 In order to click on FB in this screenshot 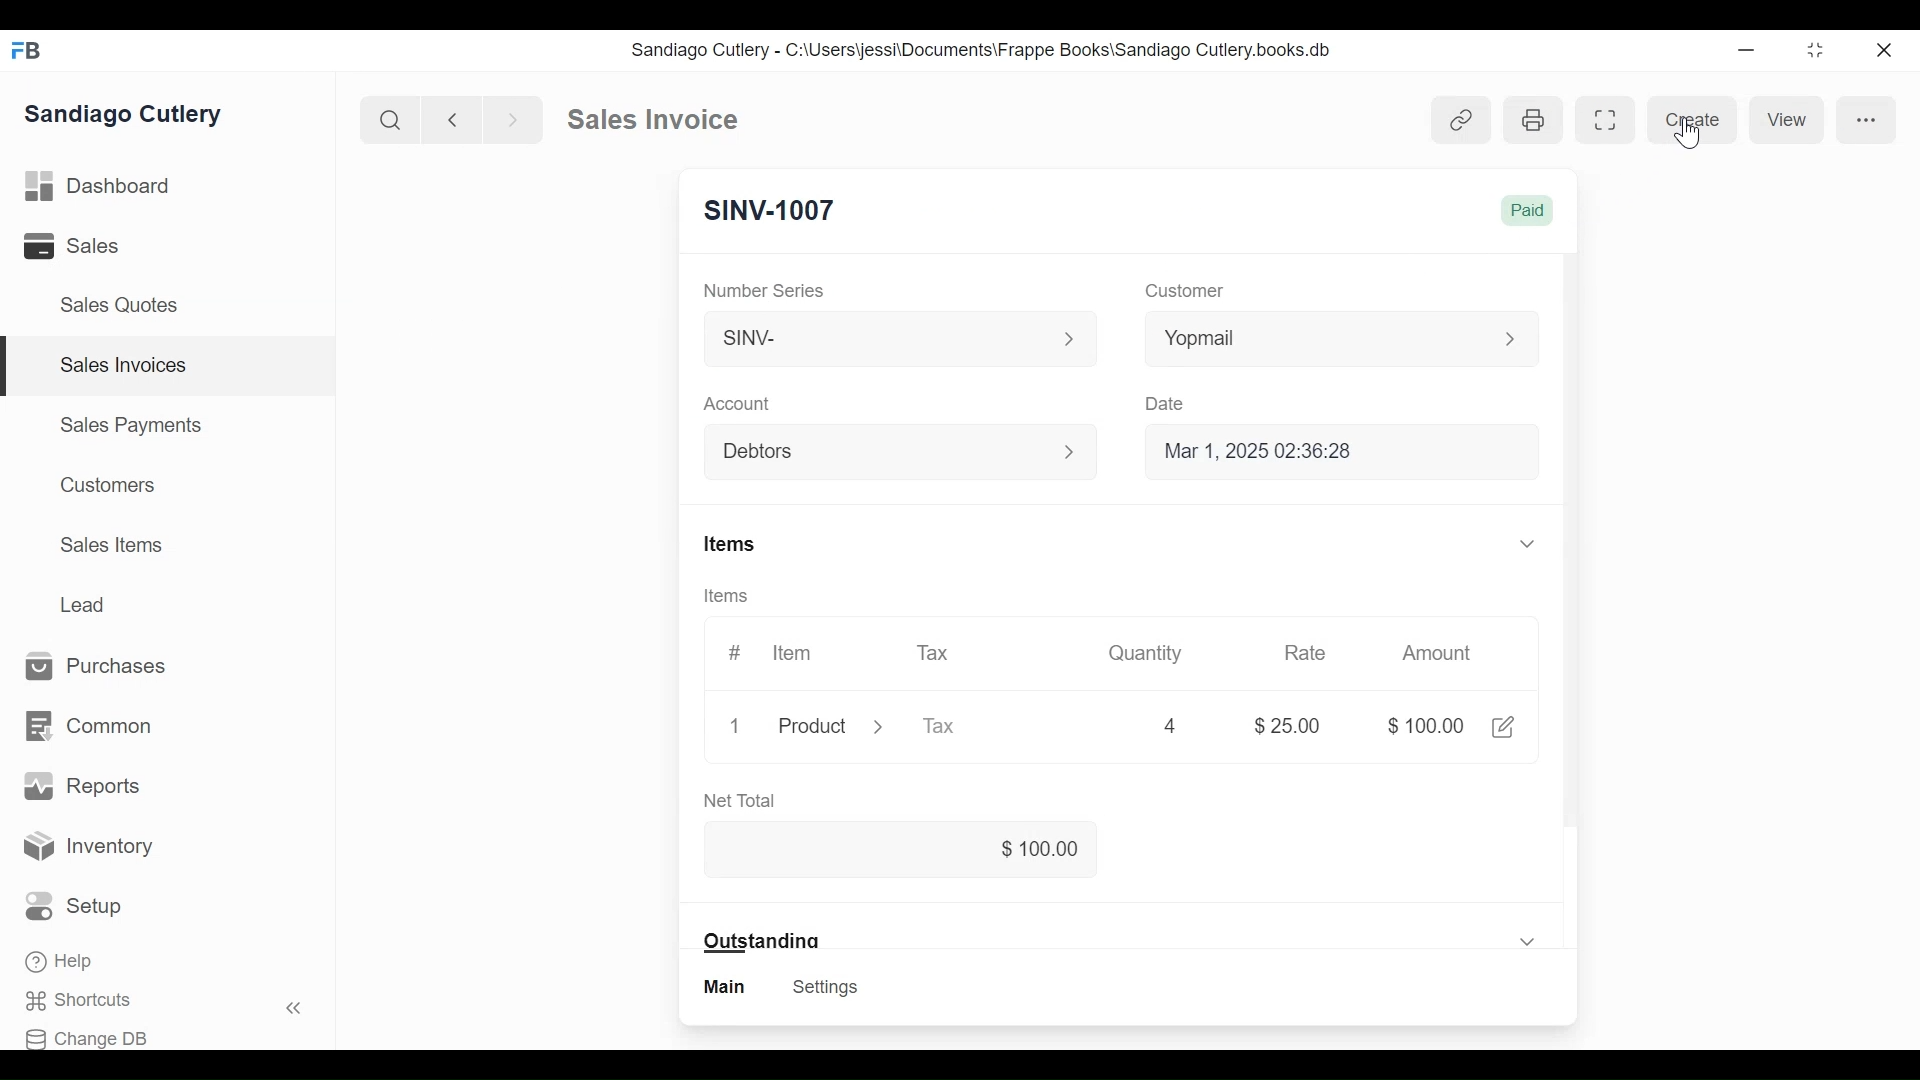, I will do `click(30, 51)`.